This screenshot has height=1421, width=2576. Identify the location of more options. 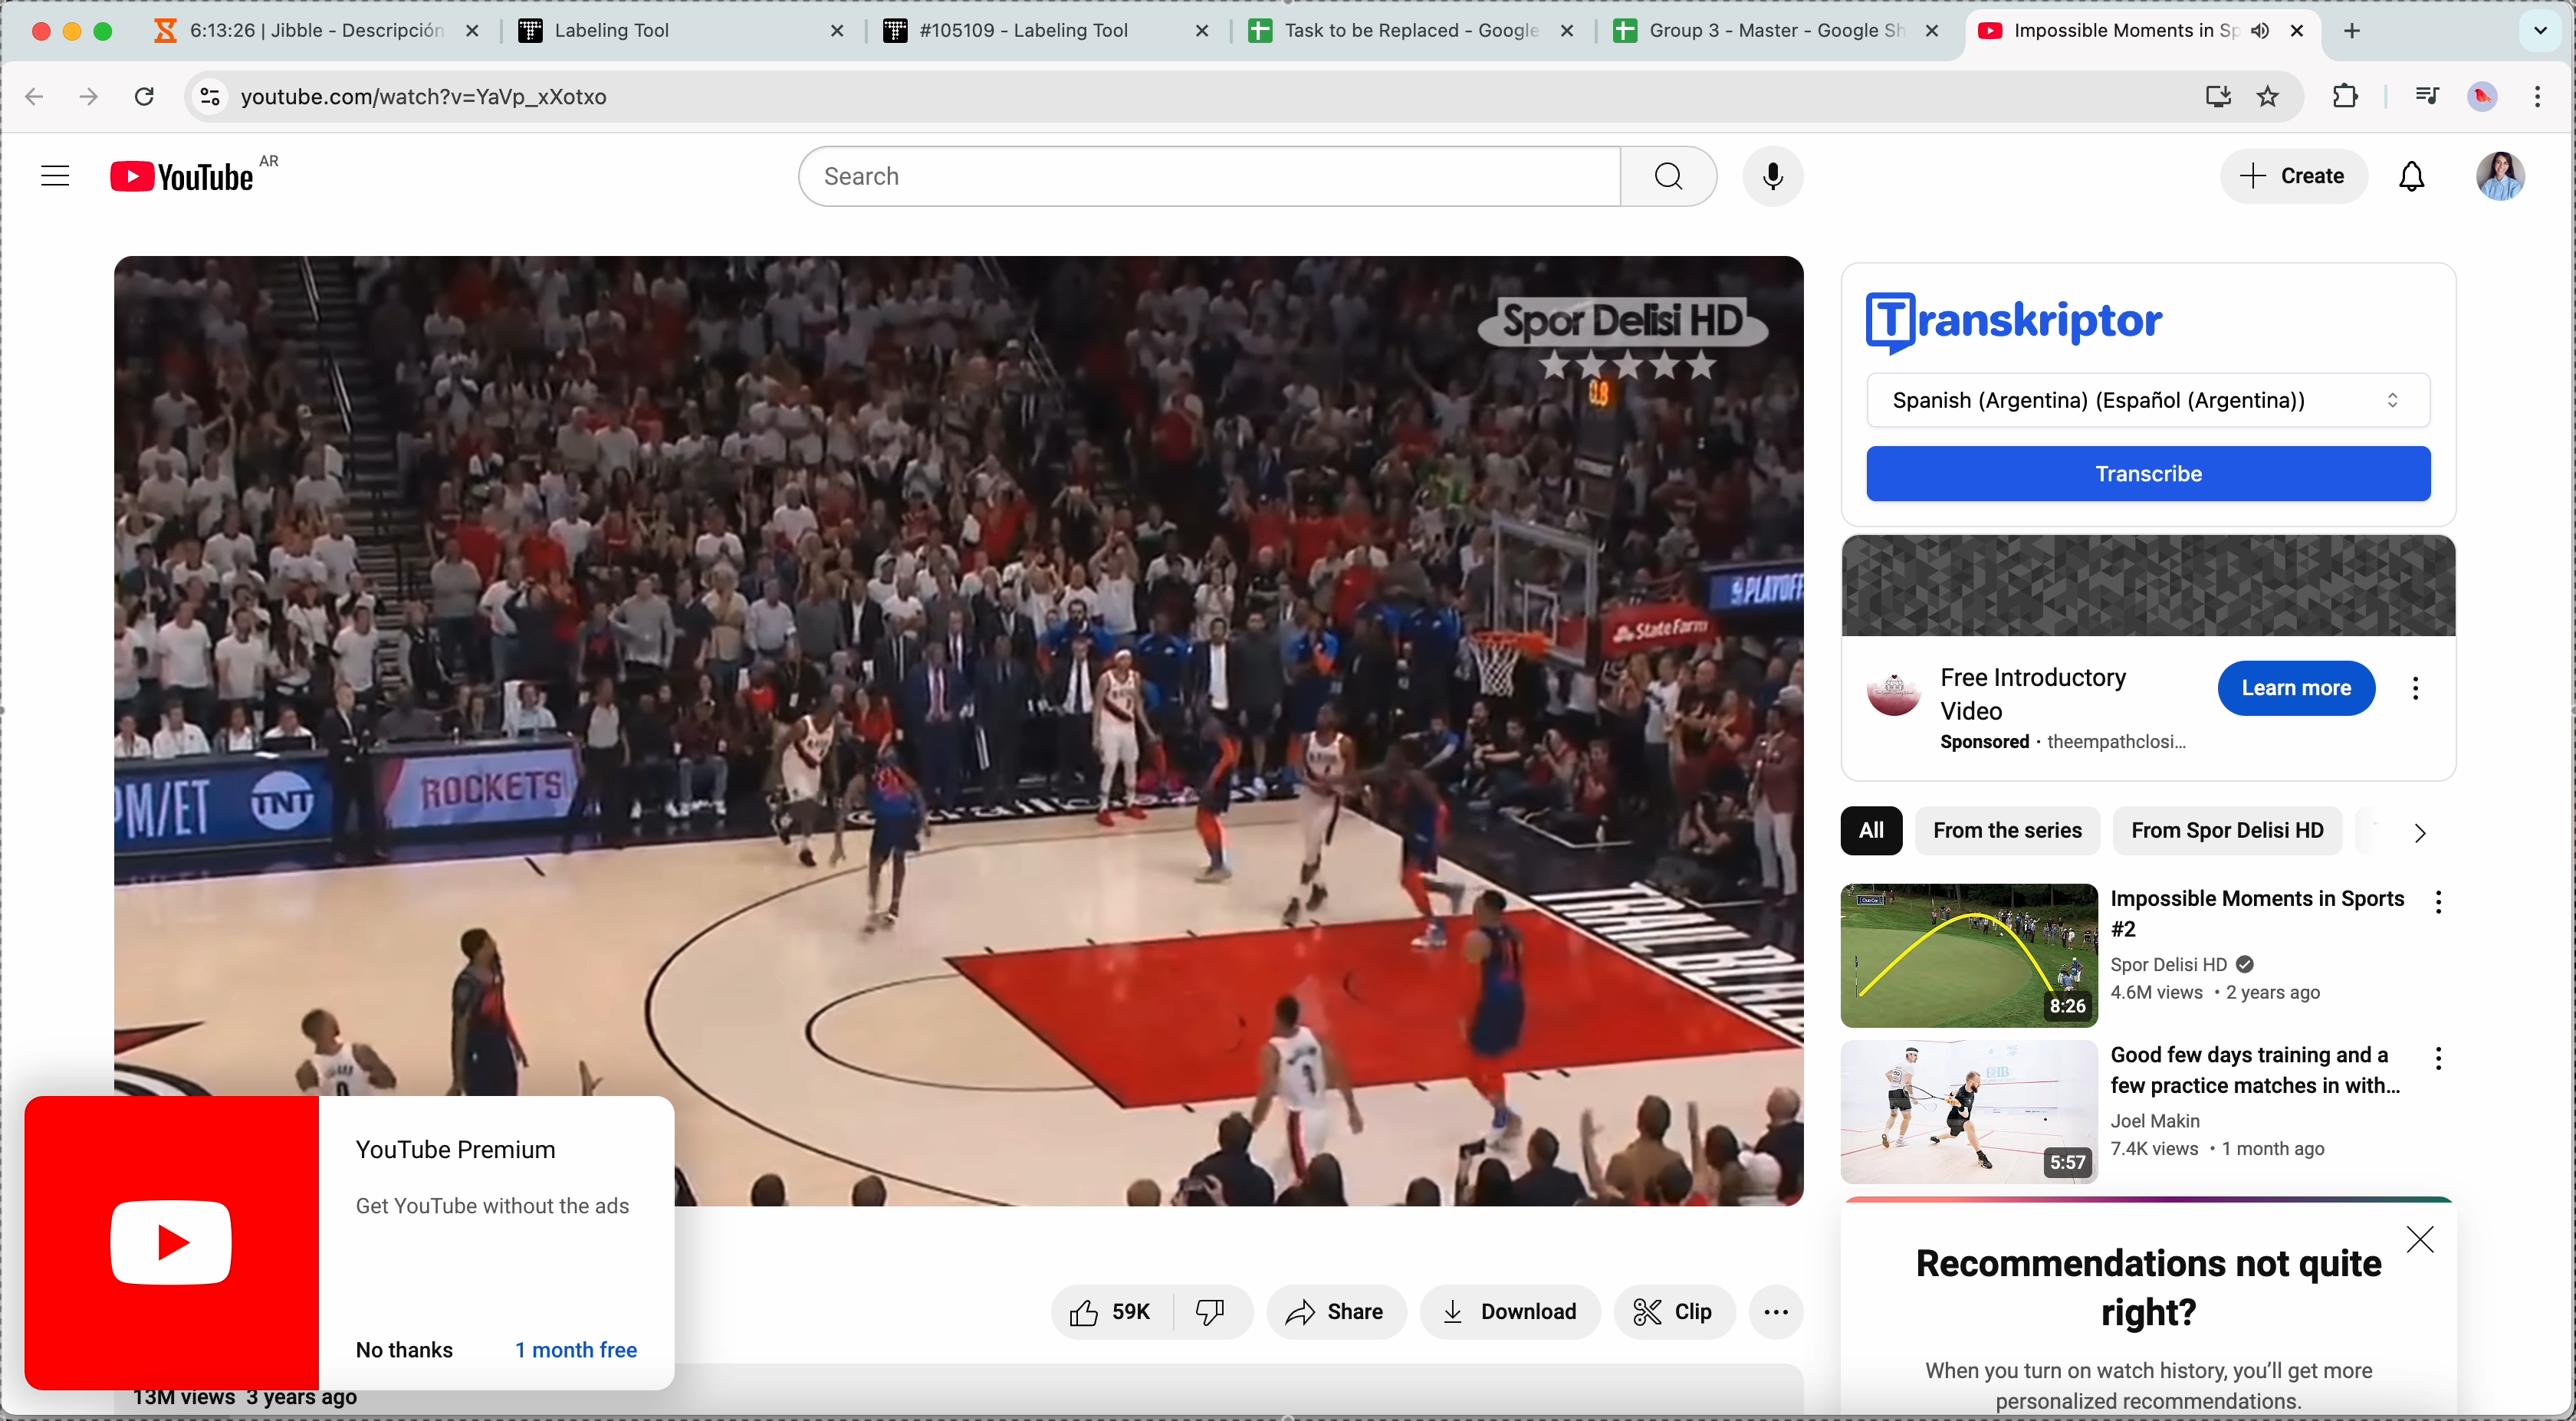
(1778, 1313).